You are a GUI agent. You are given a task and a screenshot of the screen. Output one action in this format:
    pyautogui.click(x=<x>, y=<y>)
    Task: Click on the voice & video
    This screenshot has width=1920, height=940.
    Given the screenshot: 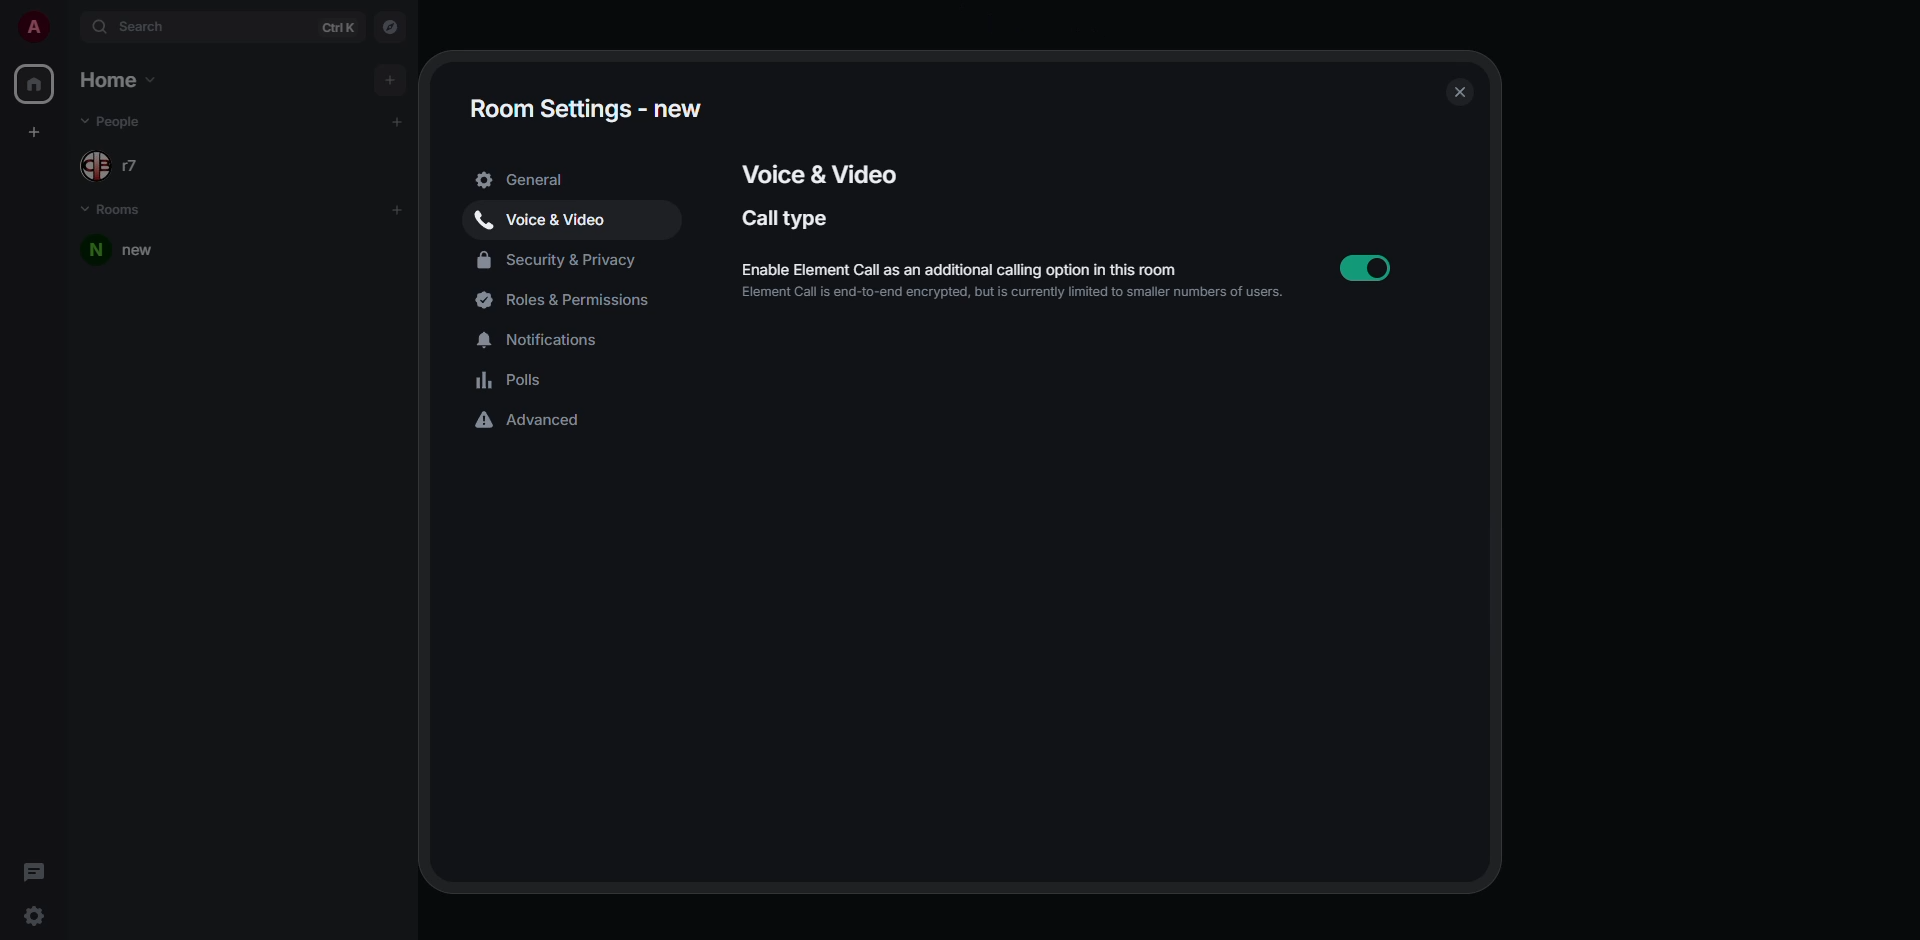 What is the action you would take?
    pyautogui.click(x=546, y=217)
    